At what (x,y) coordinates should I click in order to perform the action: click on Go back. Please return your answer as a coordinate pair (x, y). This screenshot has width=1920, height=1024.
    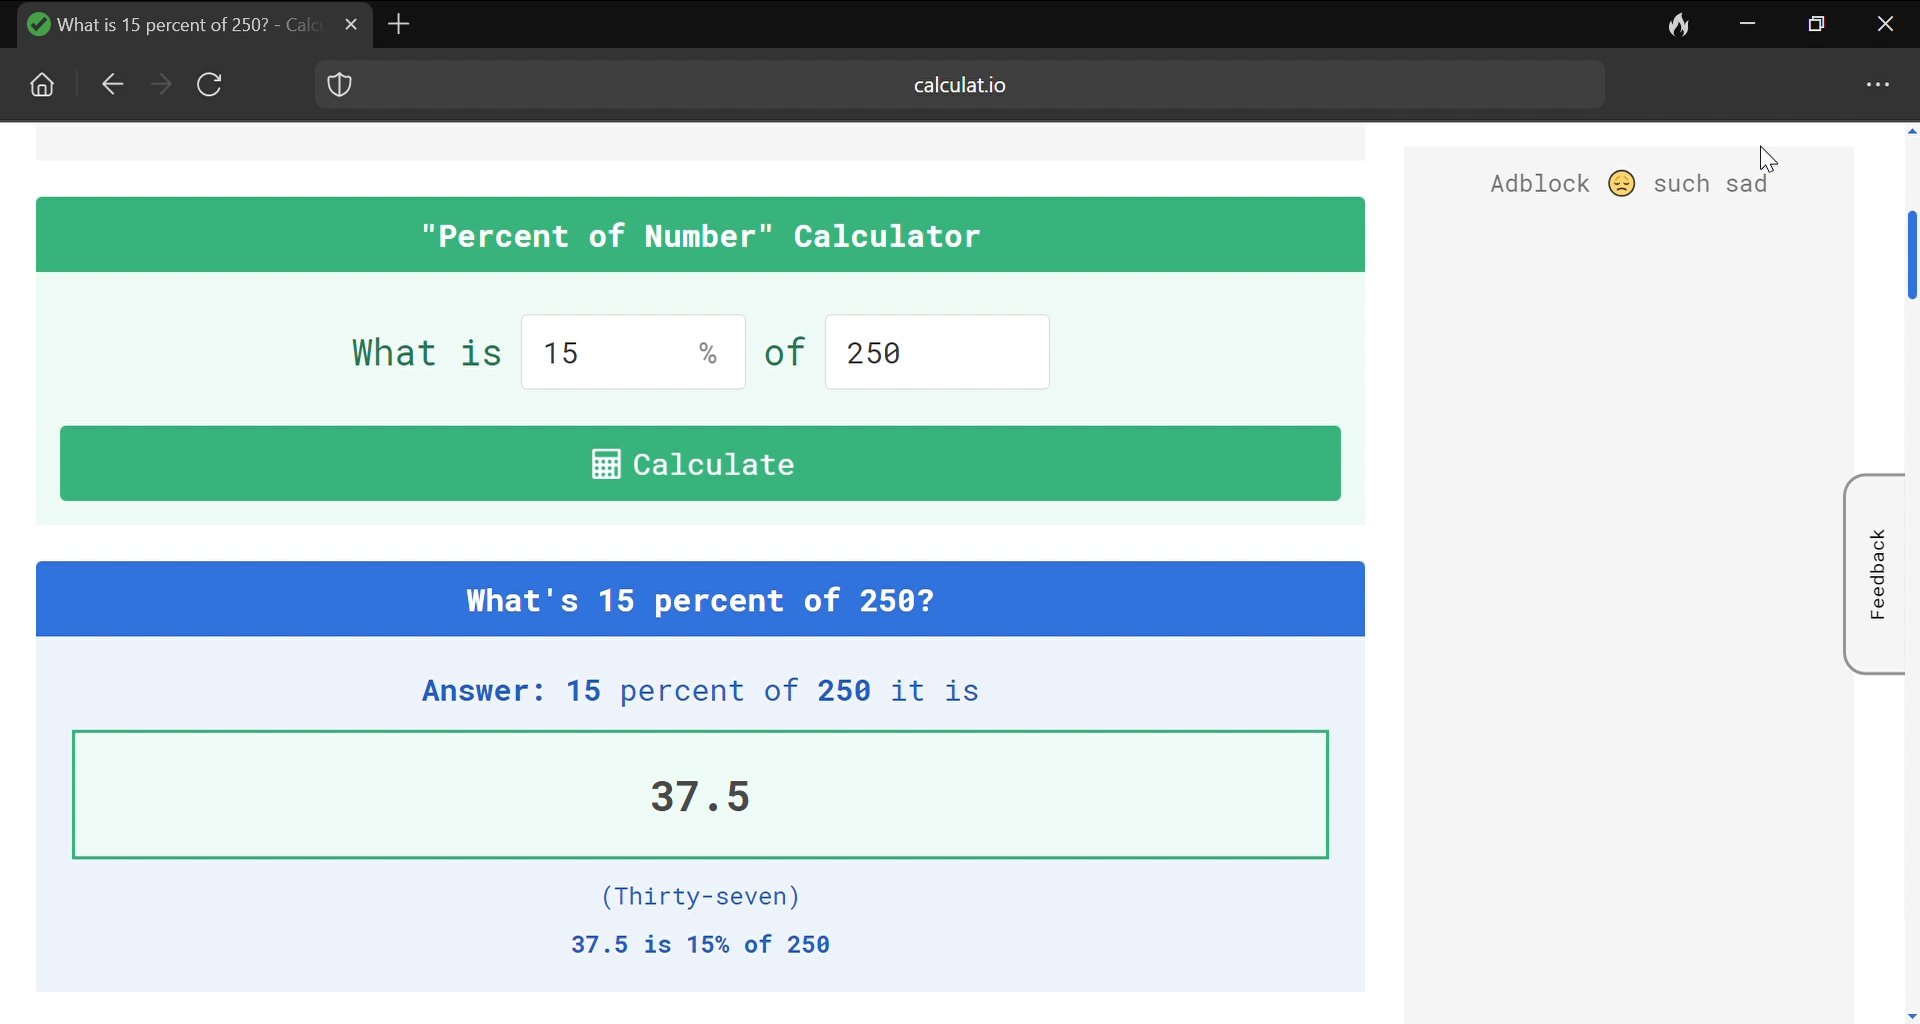
    Looking at the image, I should click on (109, 83).